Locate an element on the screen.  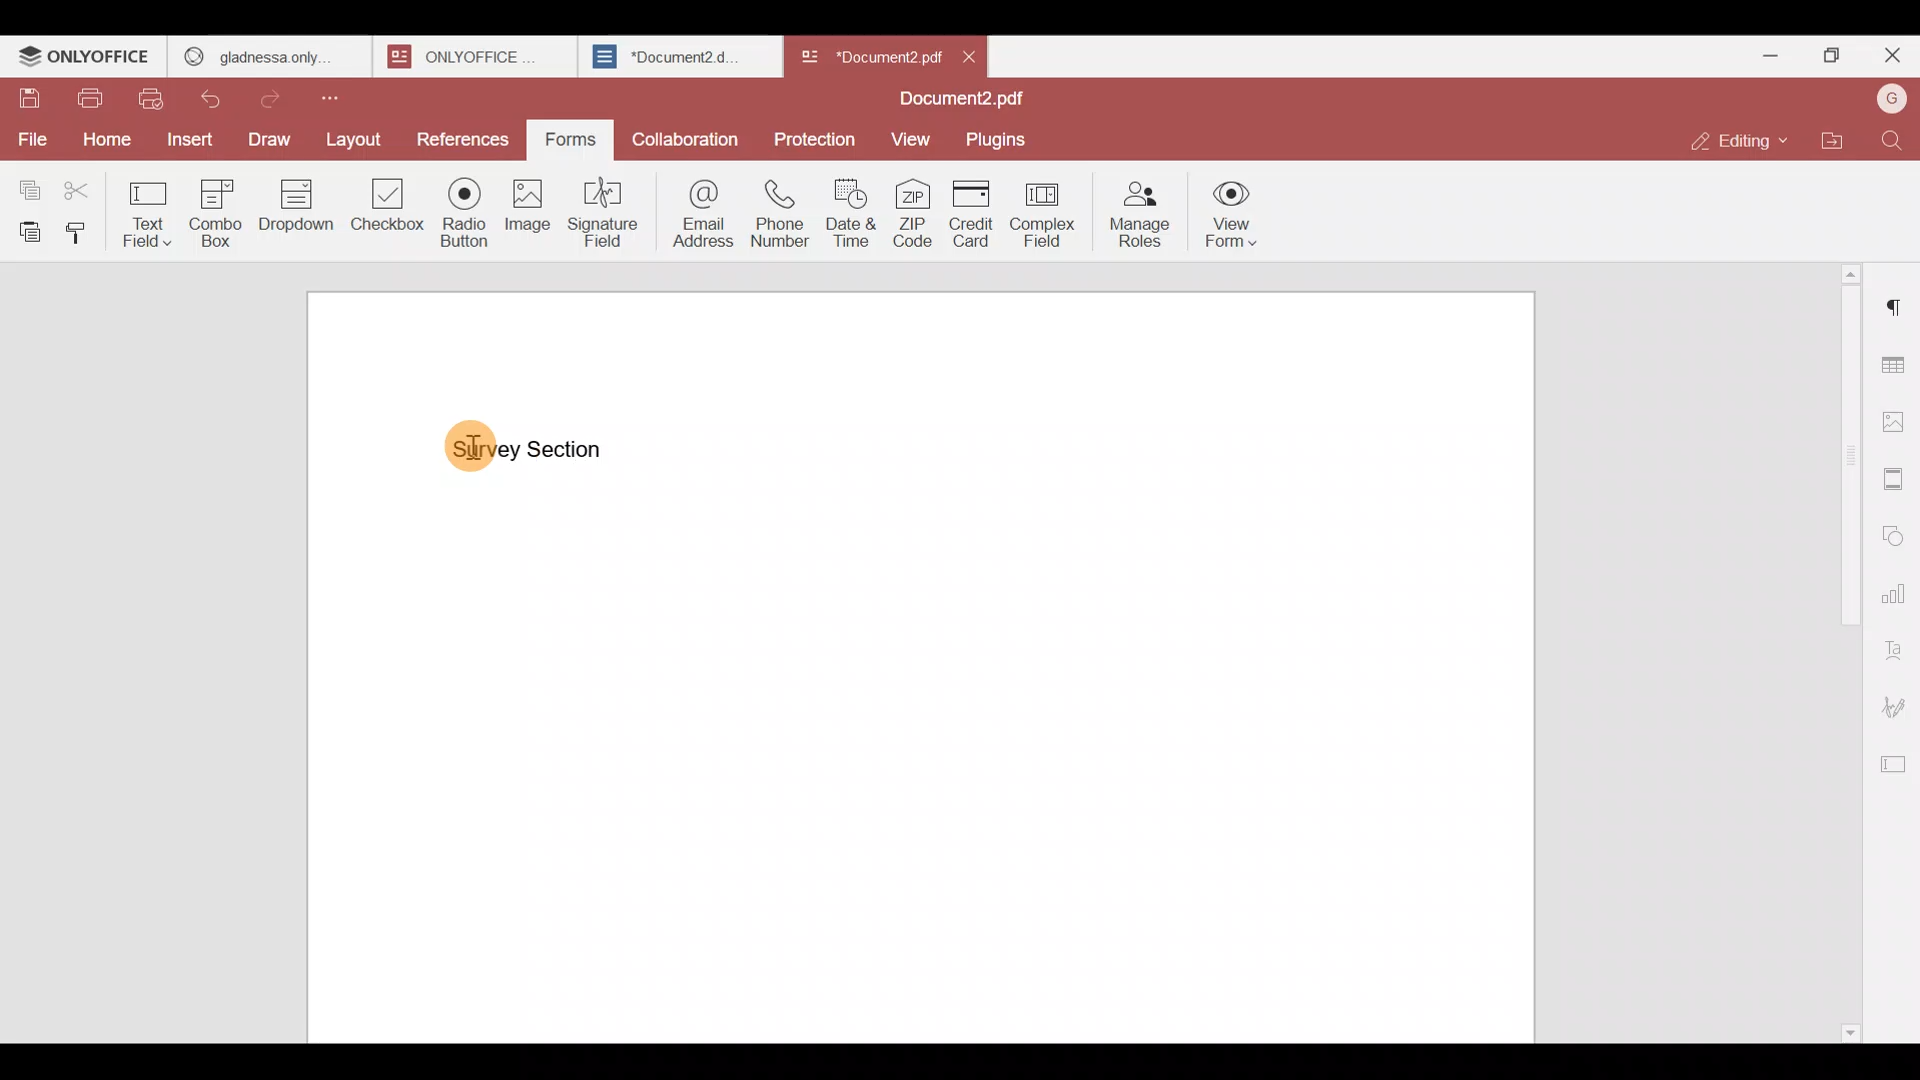
Shapes settings is located at coordinates (1897, 535).